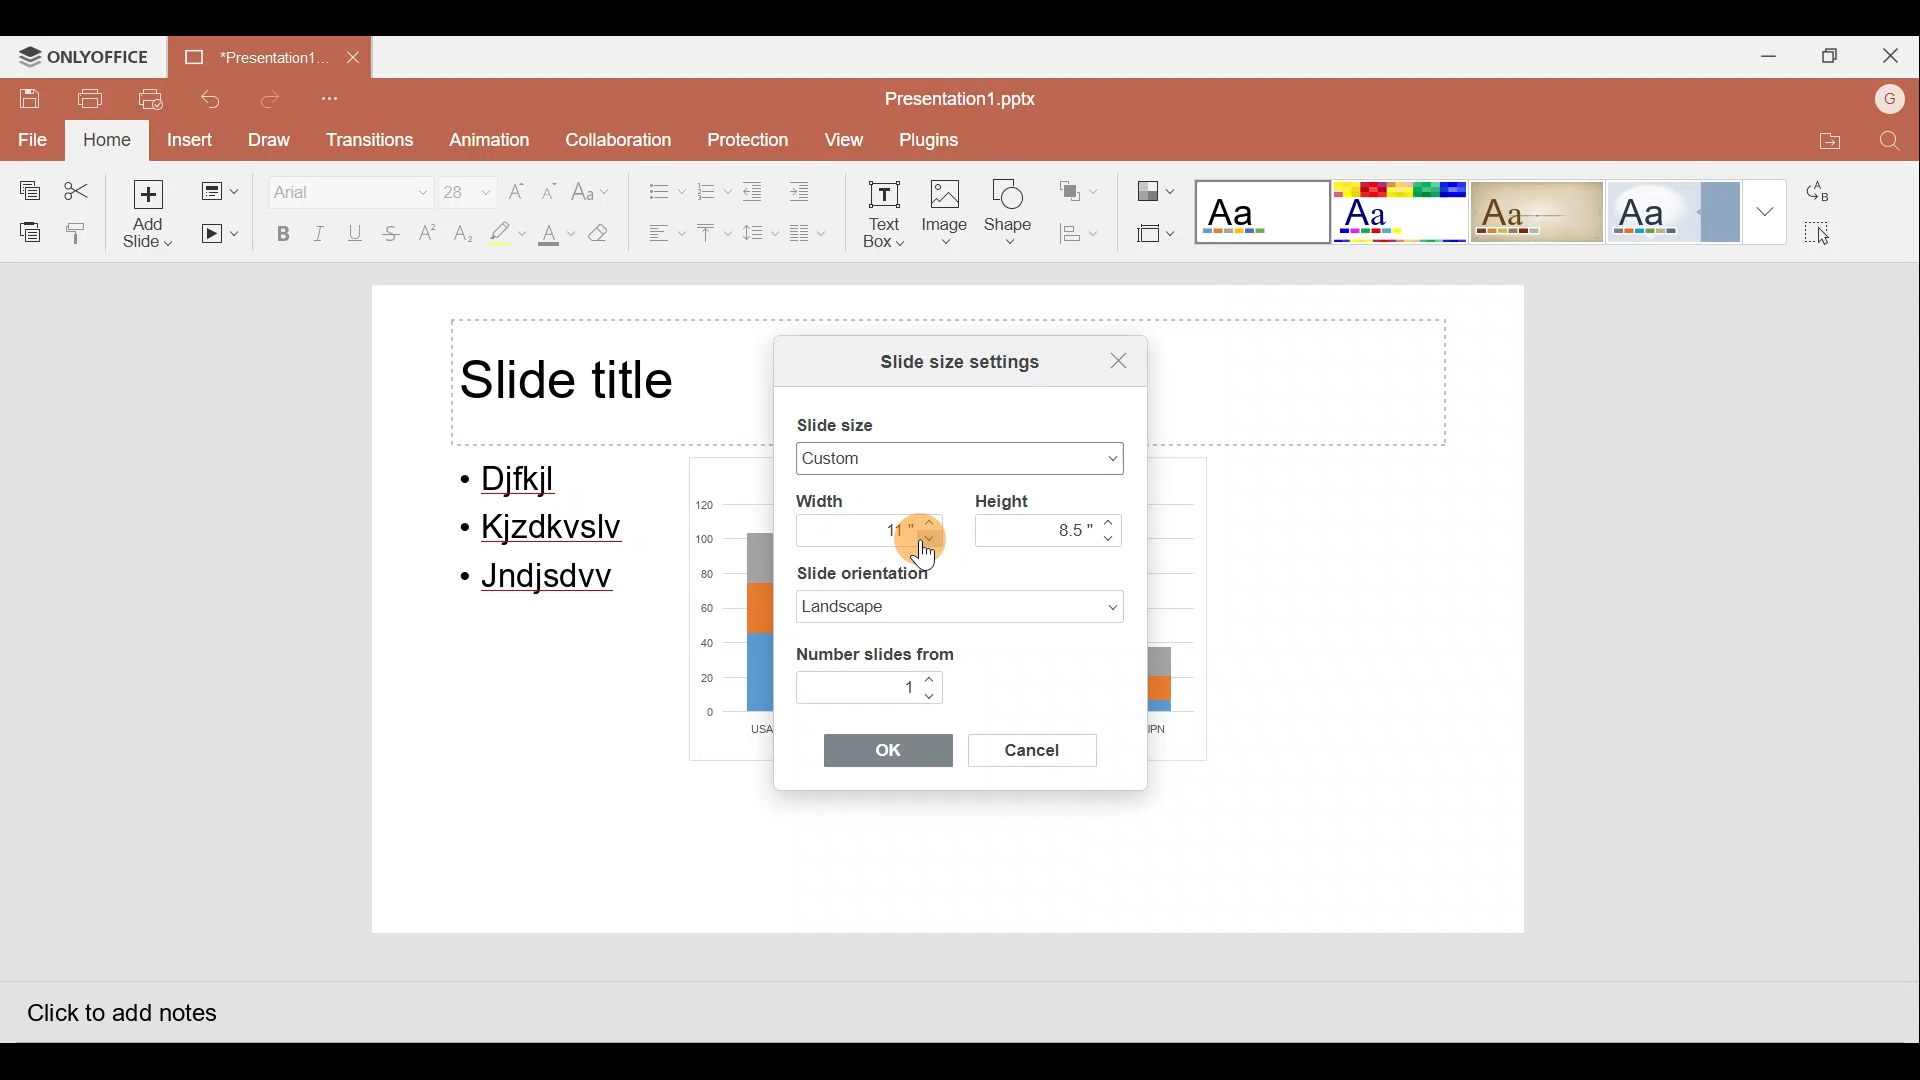 This screenshot has width=1920, height=1080. What do you see at coordinates (1264, 214) in the screenshot?
I see `Theme 1` at bounding box center [1264, 214].